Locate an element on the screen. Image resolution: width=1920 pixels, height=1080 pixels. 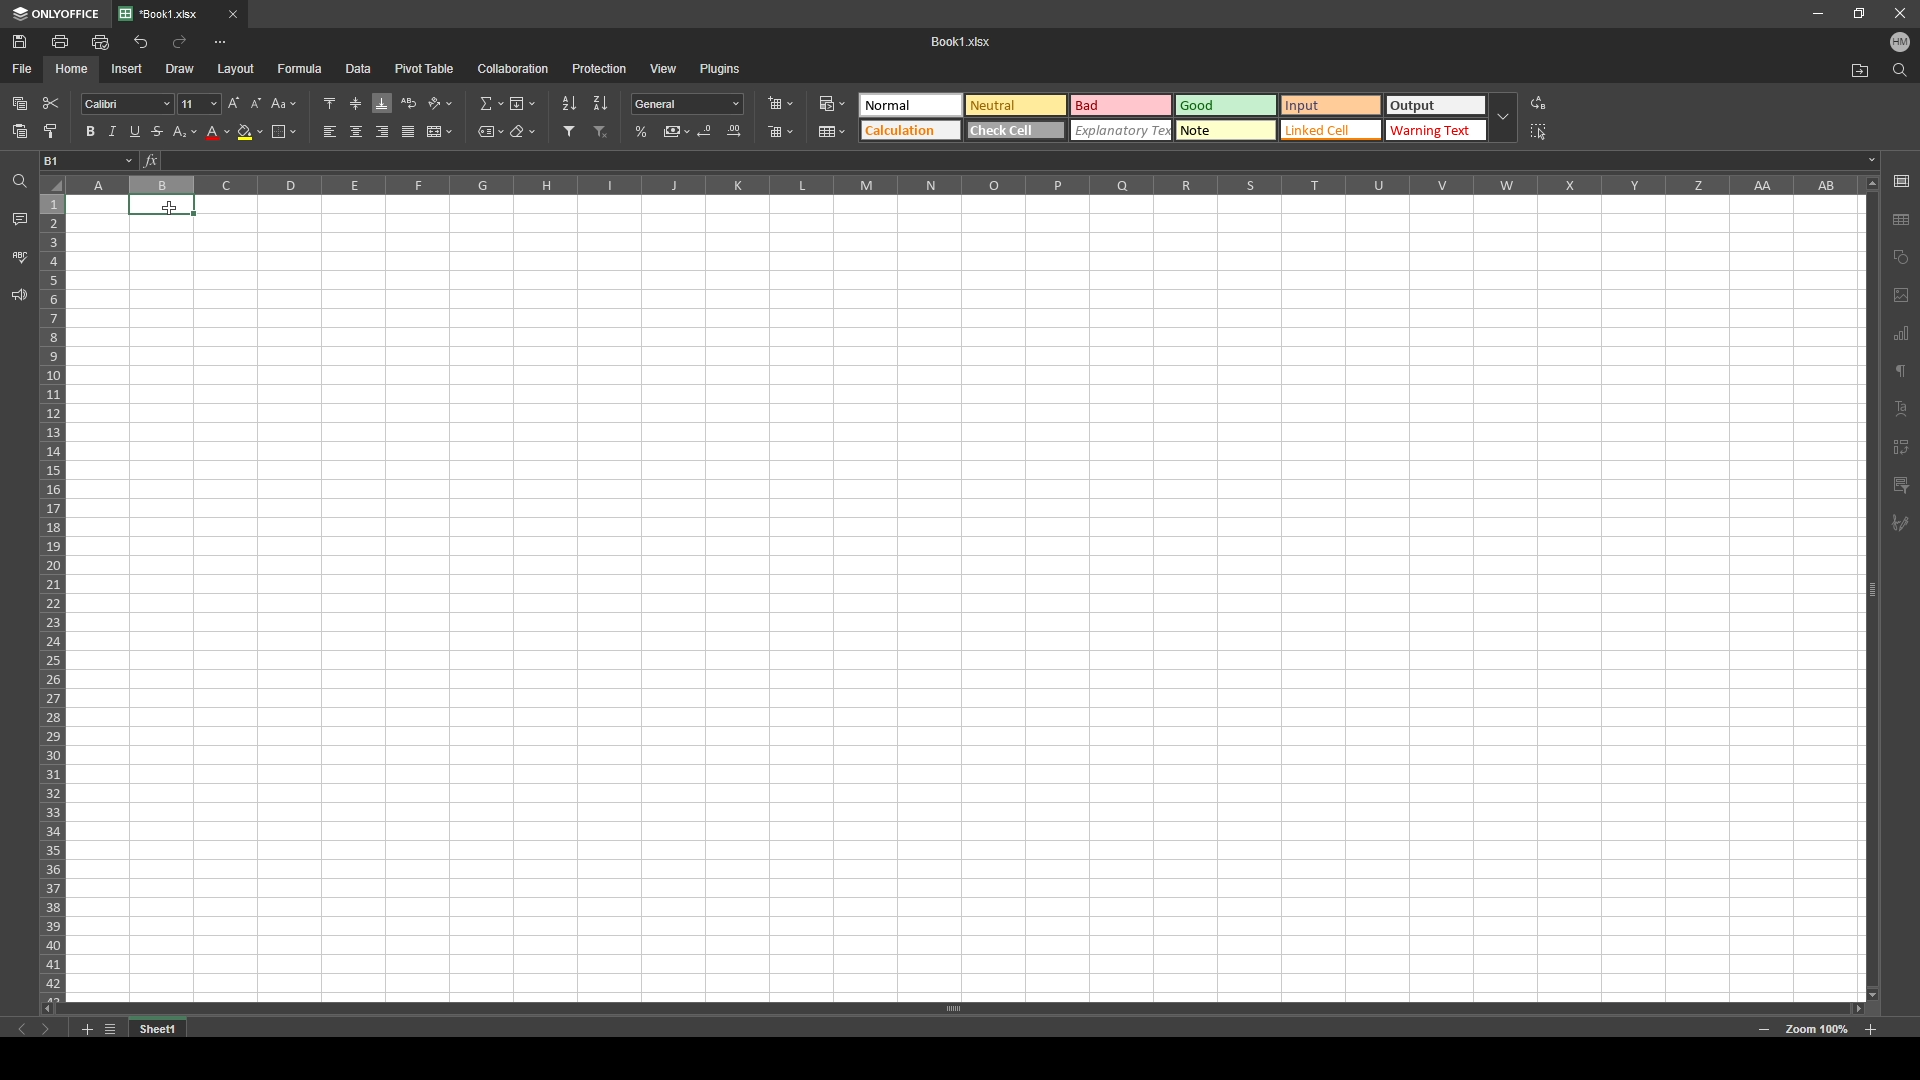
align center is located at coordinates (357, 131).